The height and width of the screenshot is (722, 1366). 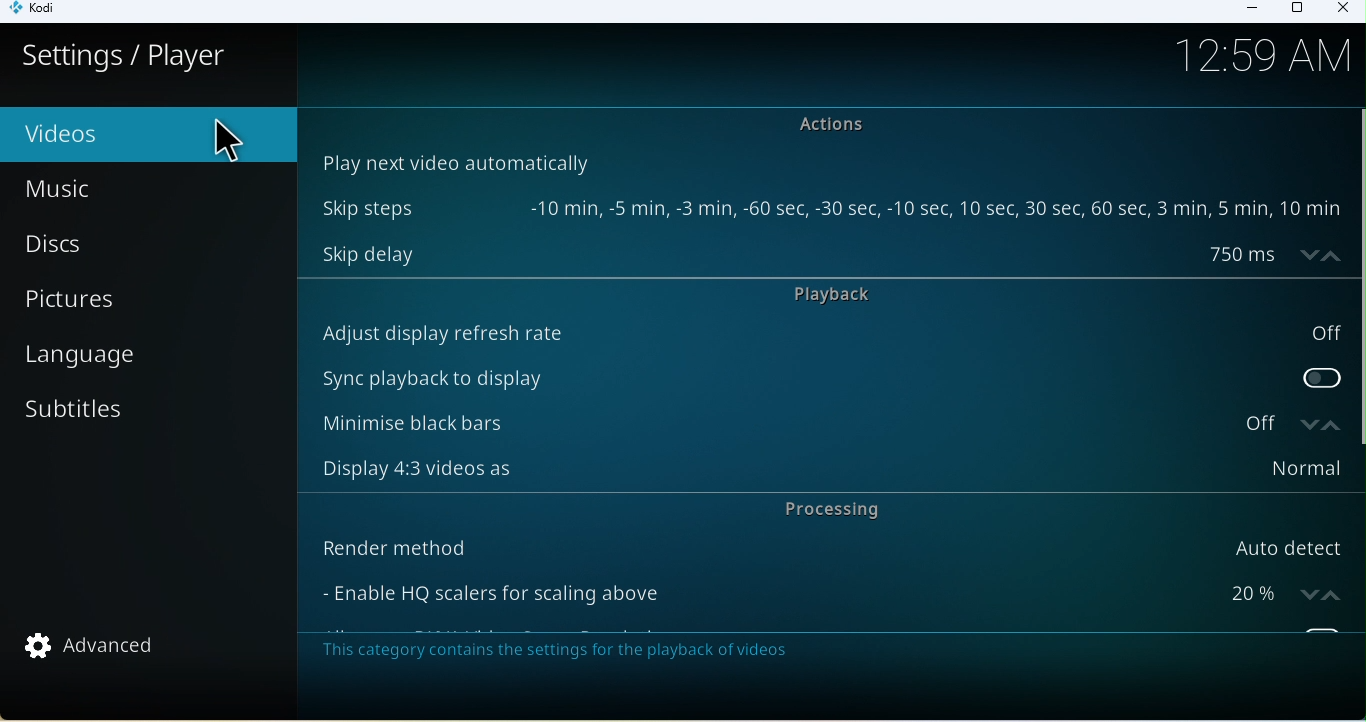 I want to click on Video, so click(x=115, y=135).